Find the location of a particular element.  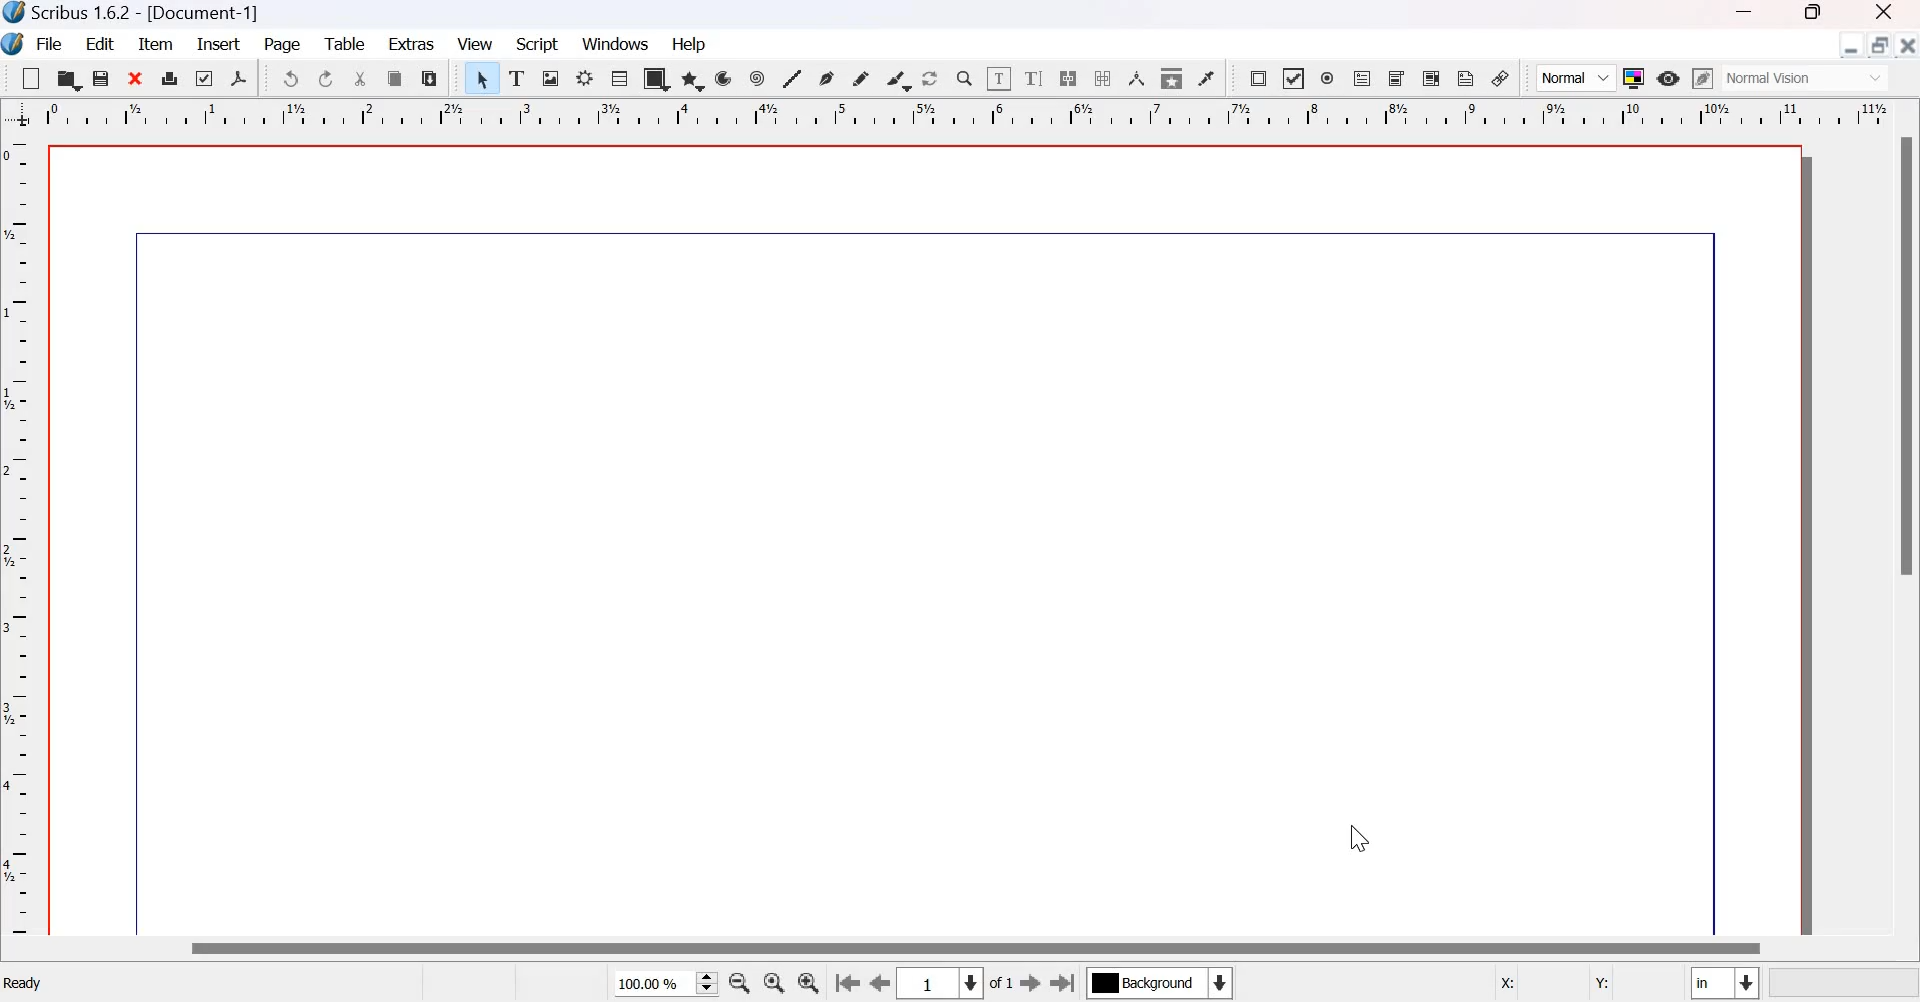

help is located at coordinates (689, 42).